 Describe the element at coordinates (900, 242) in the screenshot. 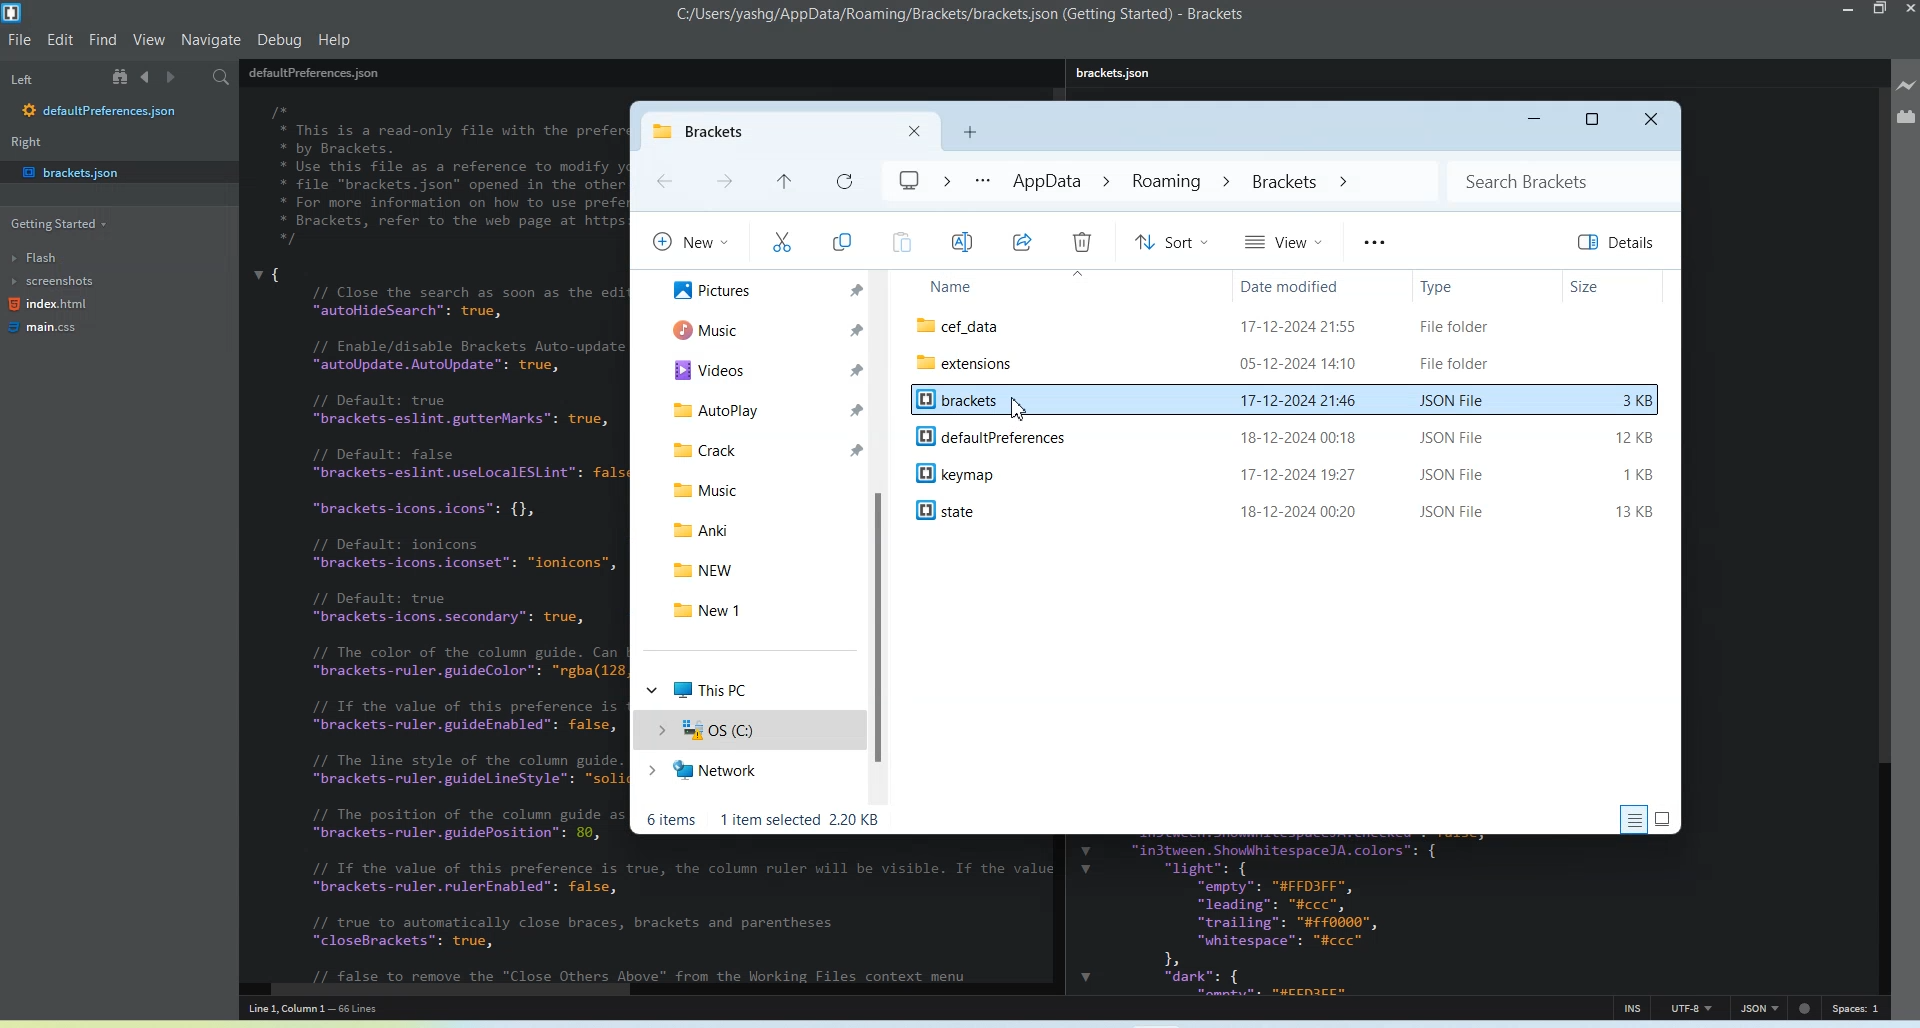

I see `Paste` at that location.